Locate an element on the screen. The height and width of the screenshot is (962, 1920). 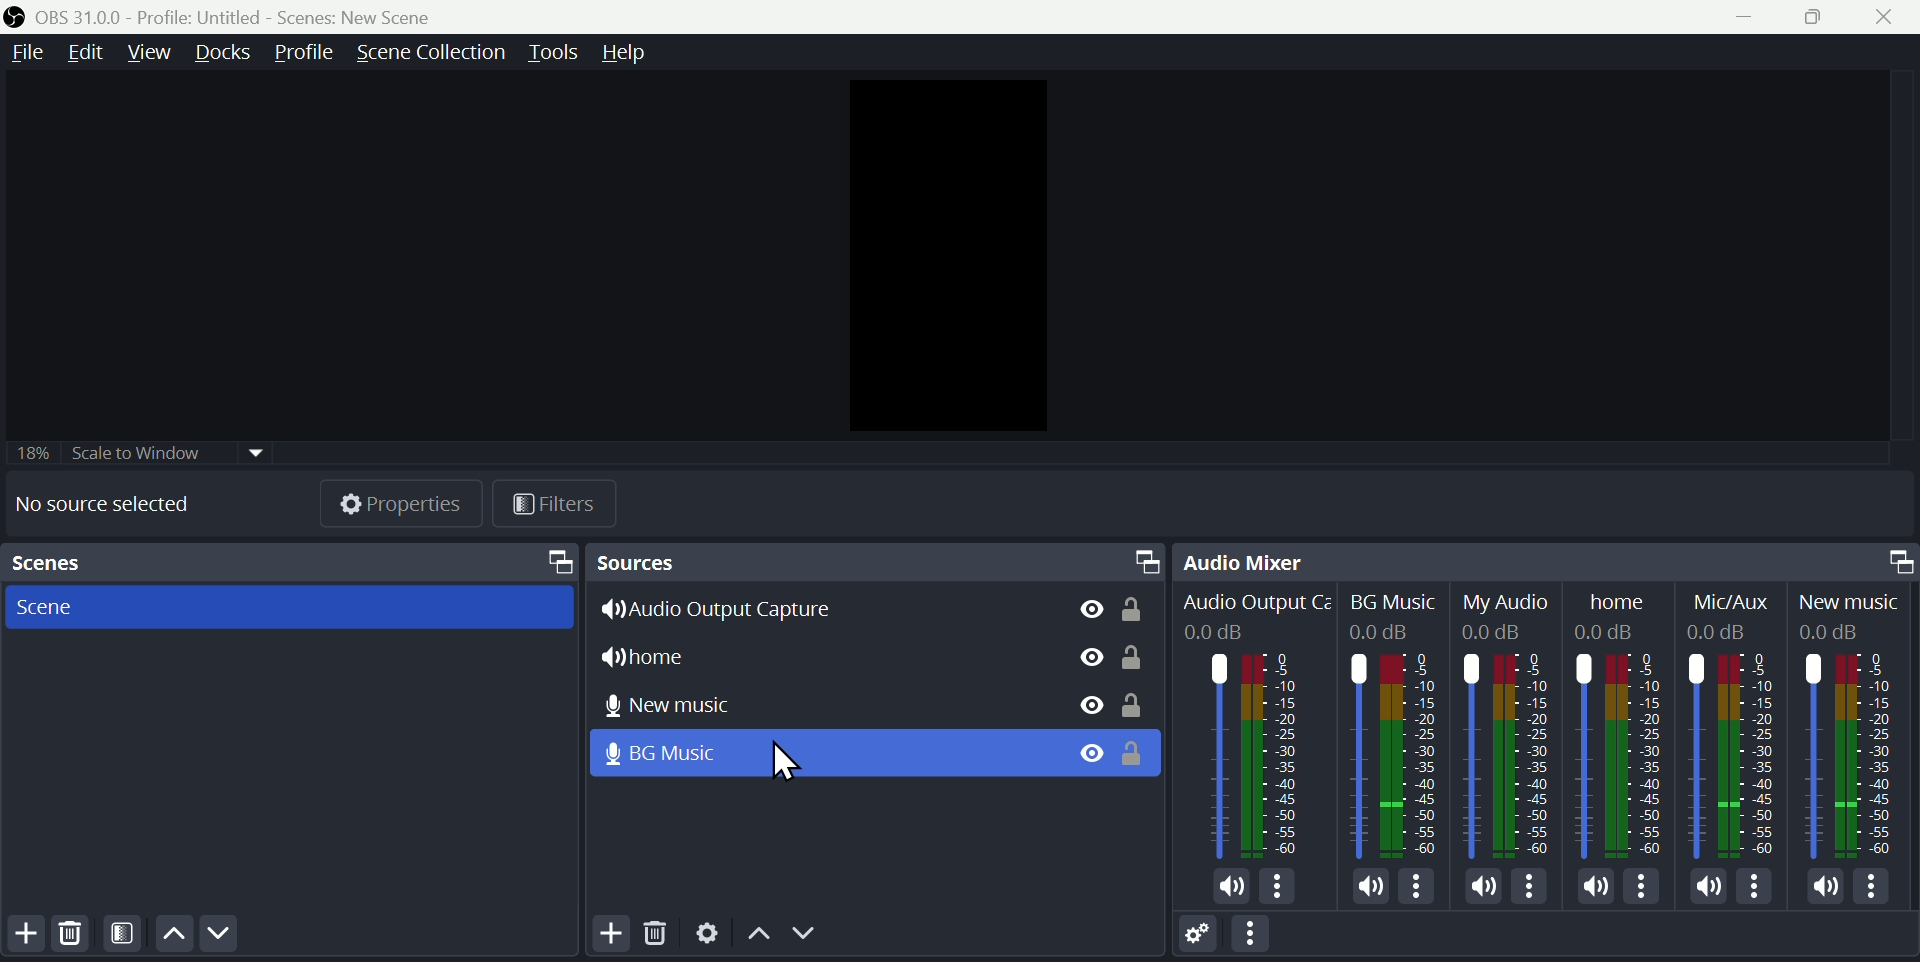
Audio Output is located at coordinates (1254, 722).